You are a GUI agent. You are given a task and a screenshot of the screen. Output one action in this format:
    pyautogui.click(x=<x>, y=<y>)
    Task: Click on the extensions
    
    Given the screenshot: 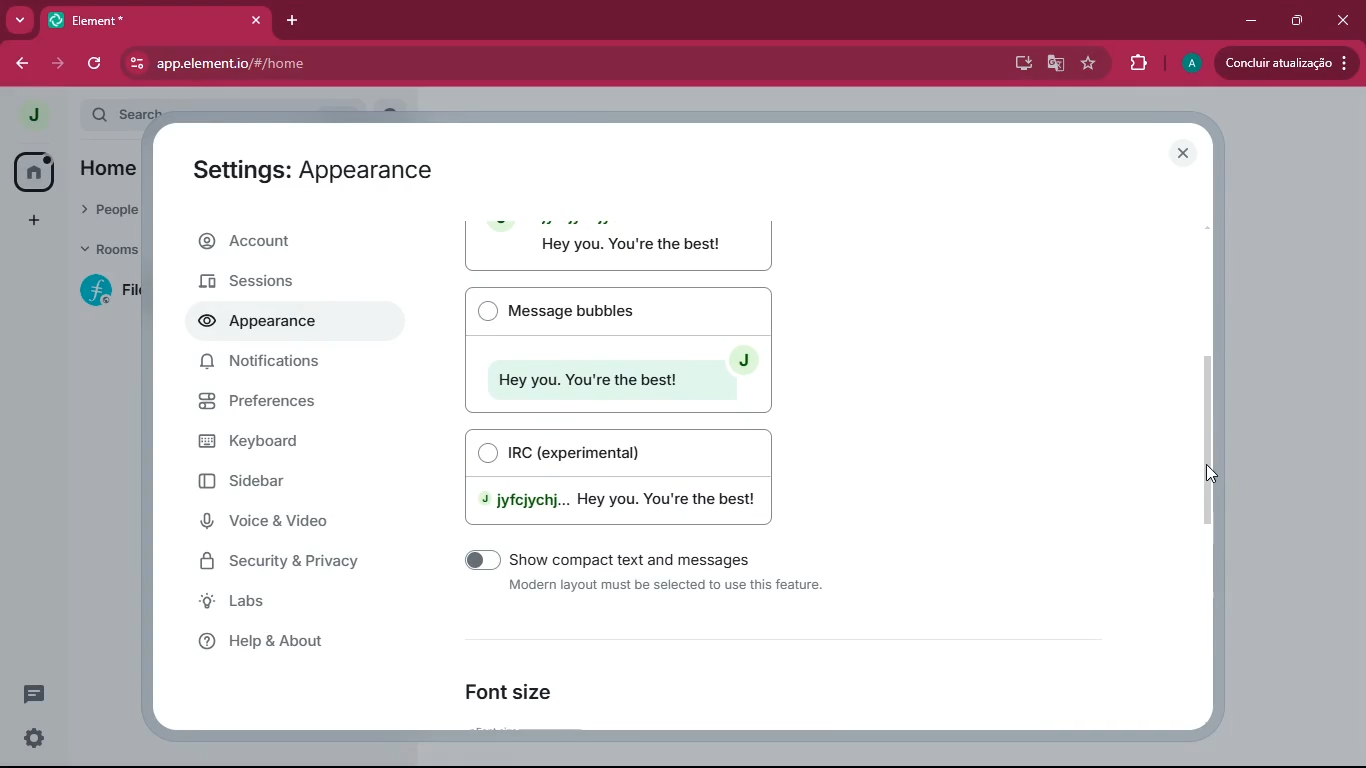 What is the action you would take?
    pyautogui.click(x=1139, y=64)
    